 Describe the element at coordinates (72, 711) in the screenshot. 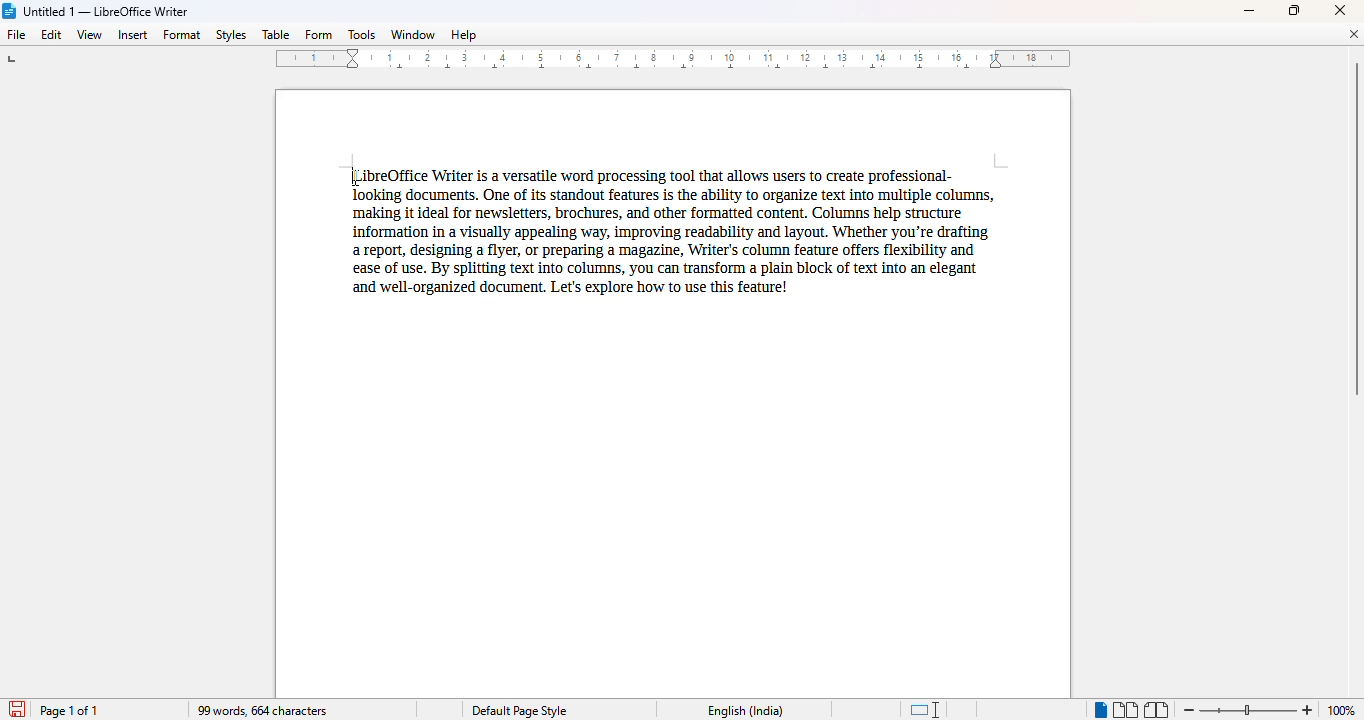

I see `page 1 of 1` at that location.